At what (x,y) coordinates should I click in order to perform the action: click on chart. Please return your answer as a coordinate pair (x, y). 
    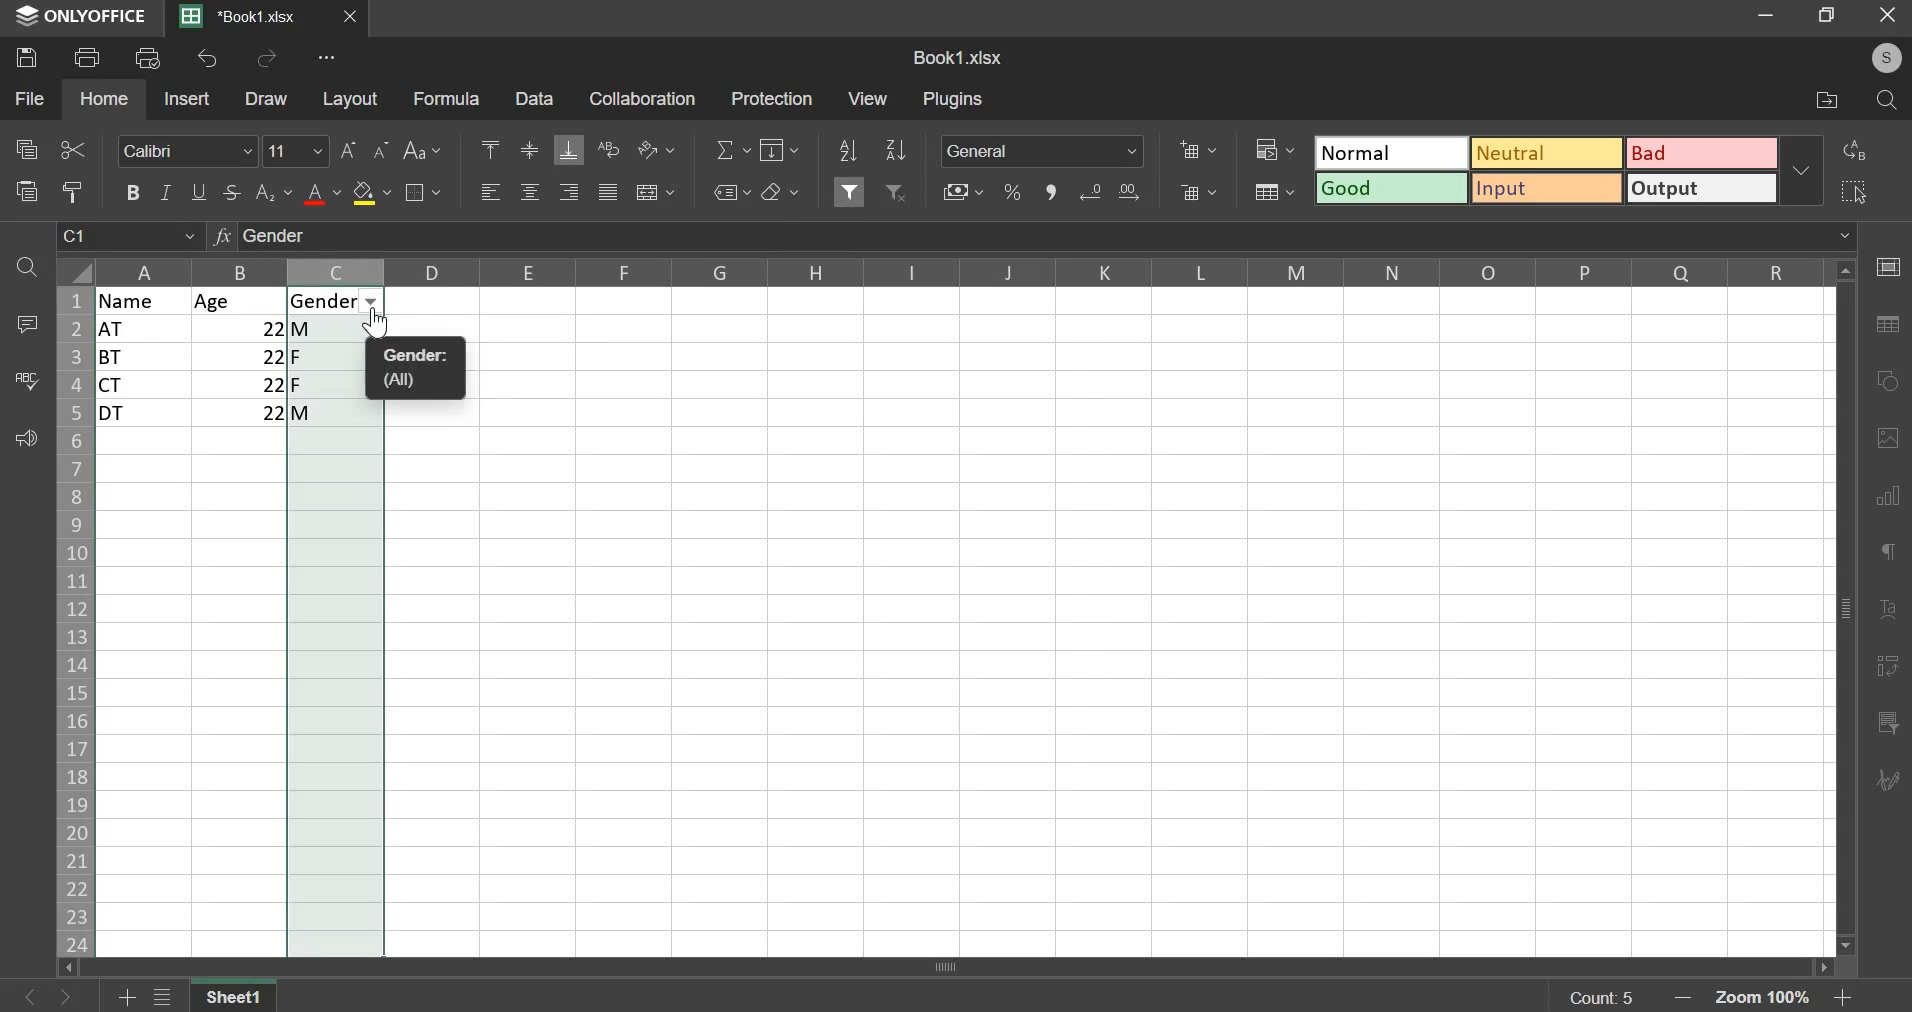
    Looking at the image, I should click on (1891, 505).